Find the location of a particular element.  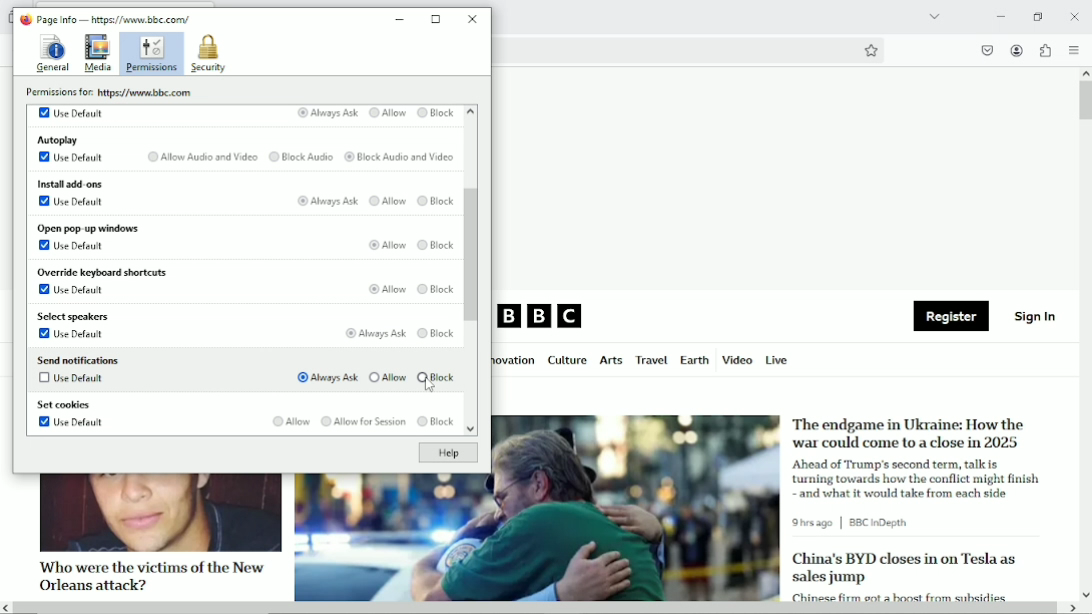

Security is located at coordinates (208, 54).